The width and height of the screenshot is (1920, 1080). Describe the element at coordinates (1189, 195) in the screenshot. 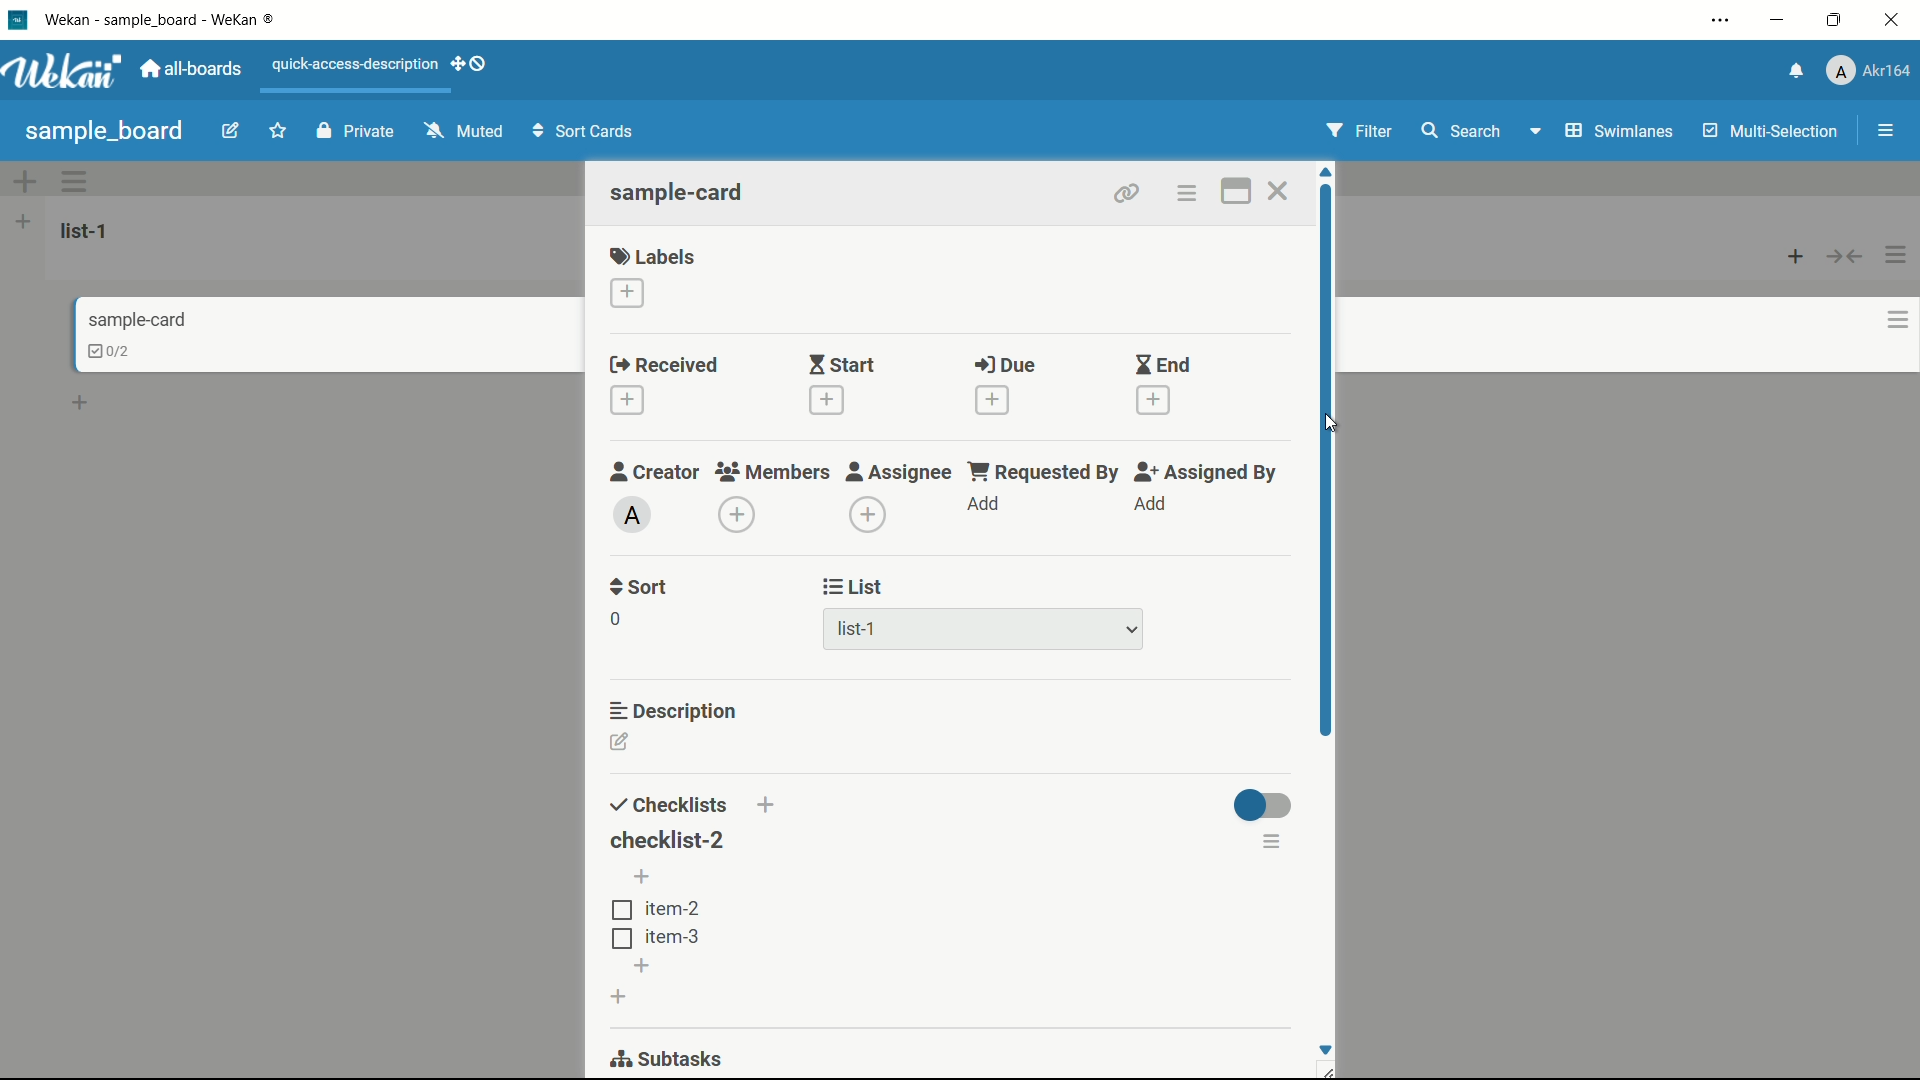

I see `card actions` at that location.